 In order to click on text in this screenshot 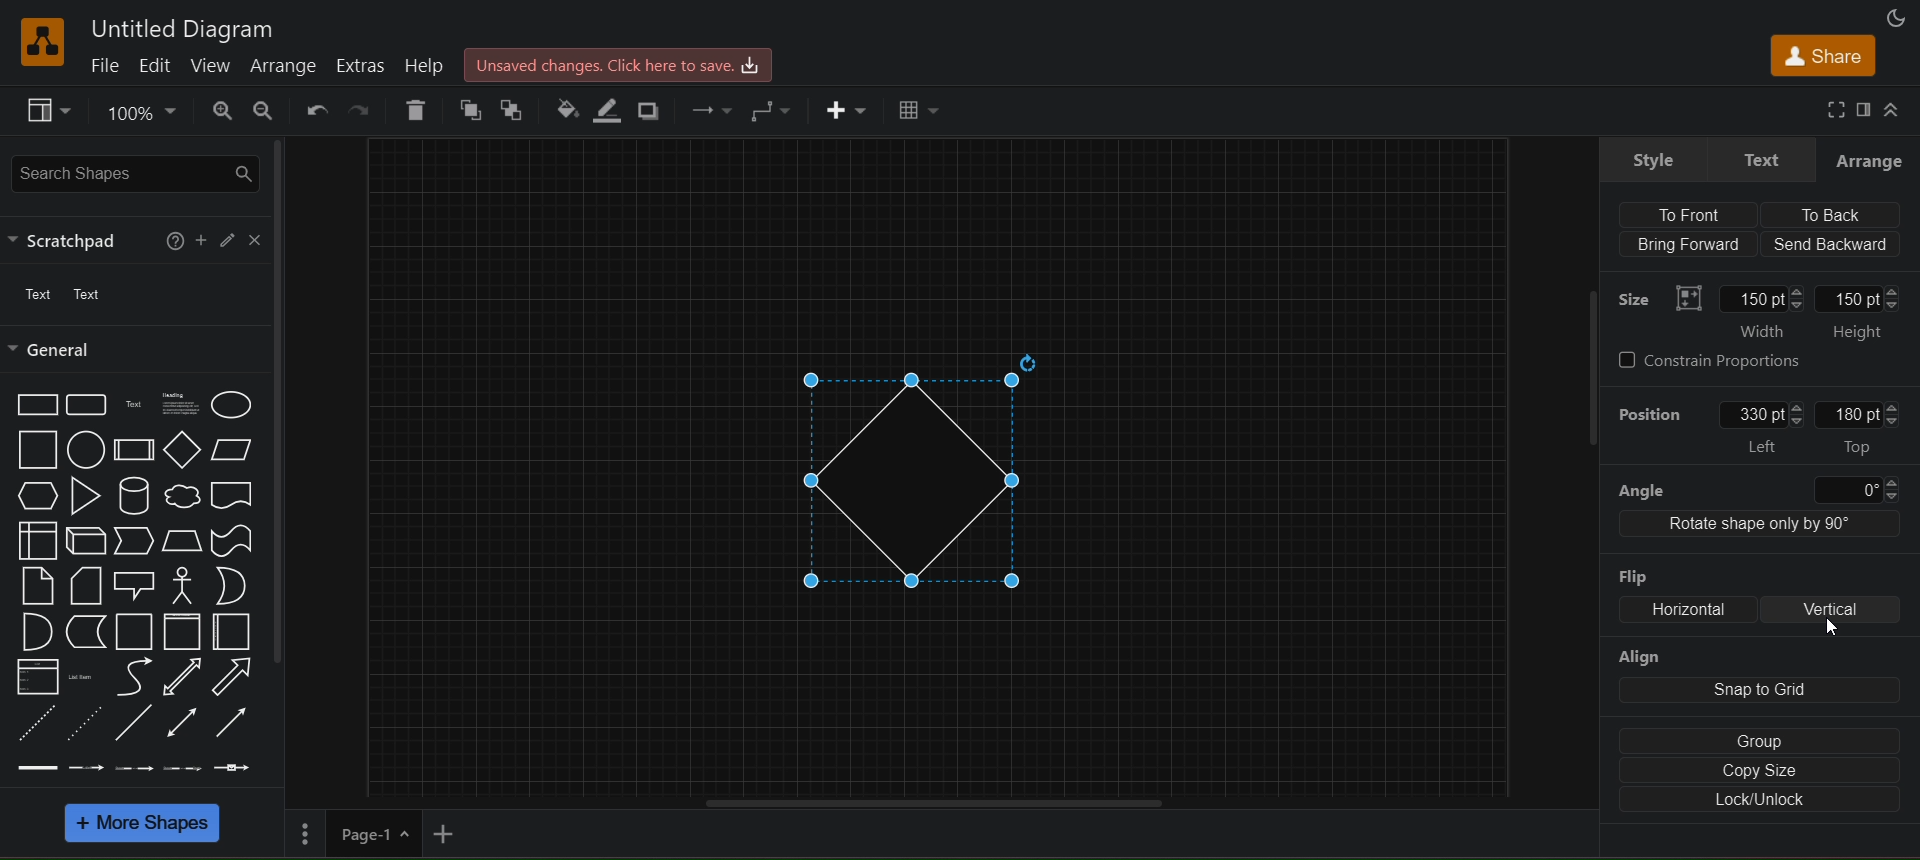, I will do `click(75, 297)`.